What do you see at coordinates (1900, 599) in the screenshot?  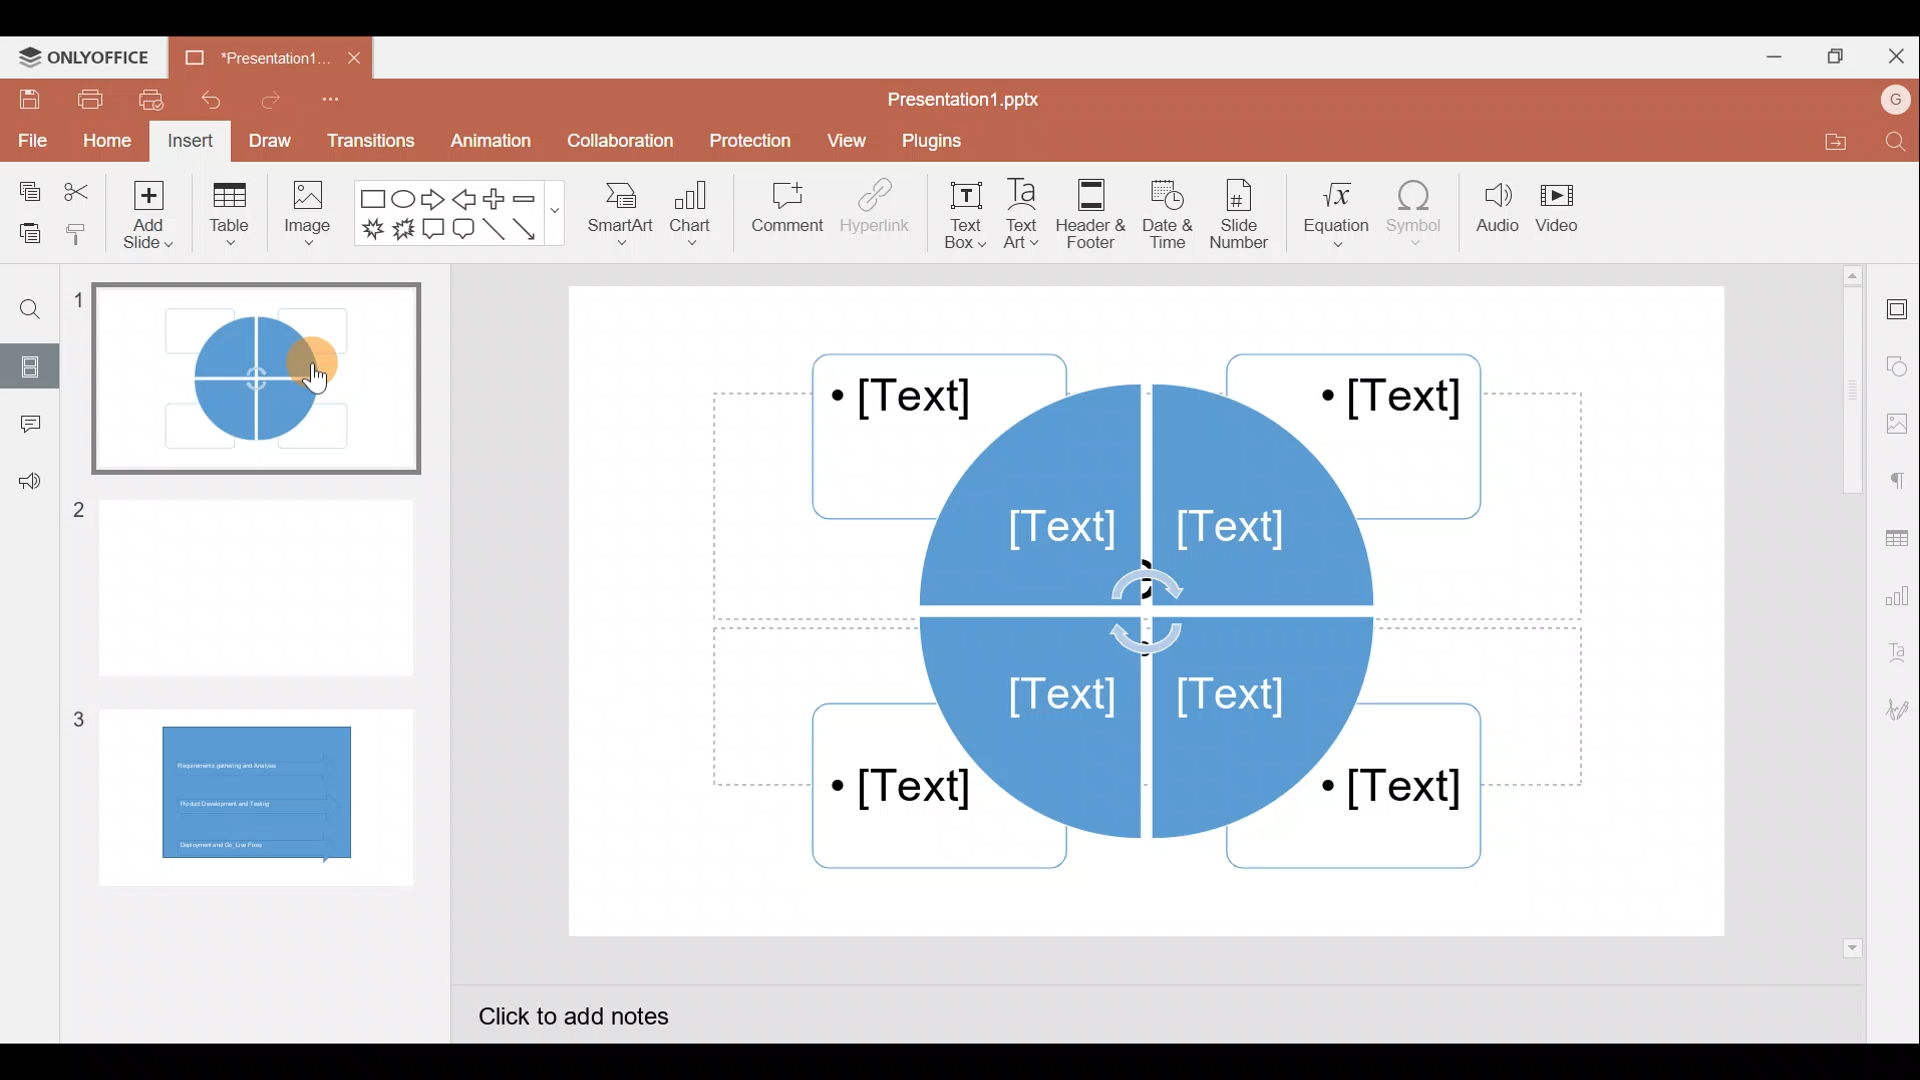 I see `Chart settings` at bounding box center [1900, 599].